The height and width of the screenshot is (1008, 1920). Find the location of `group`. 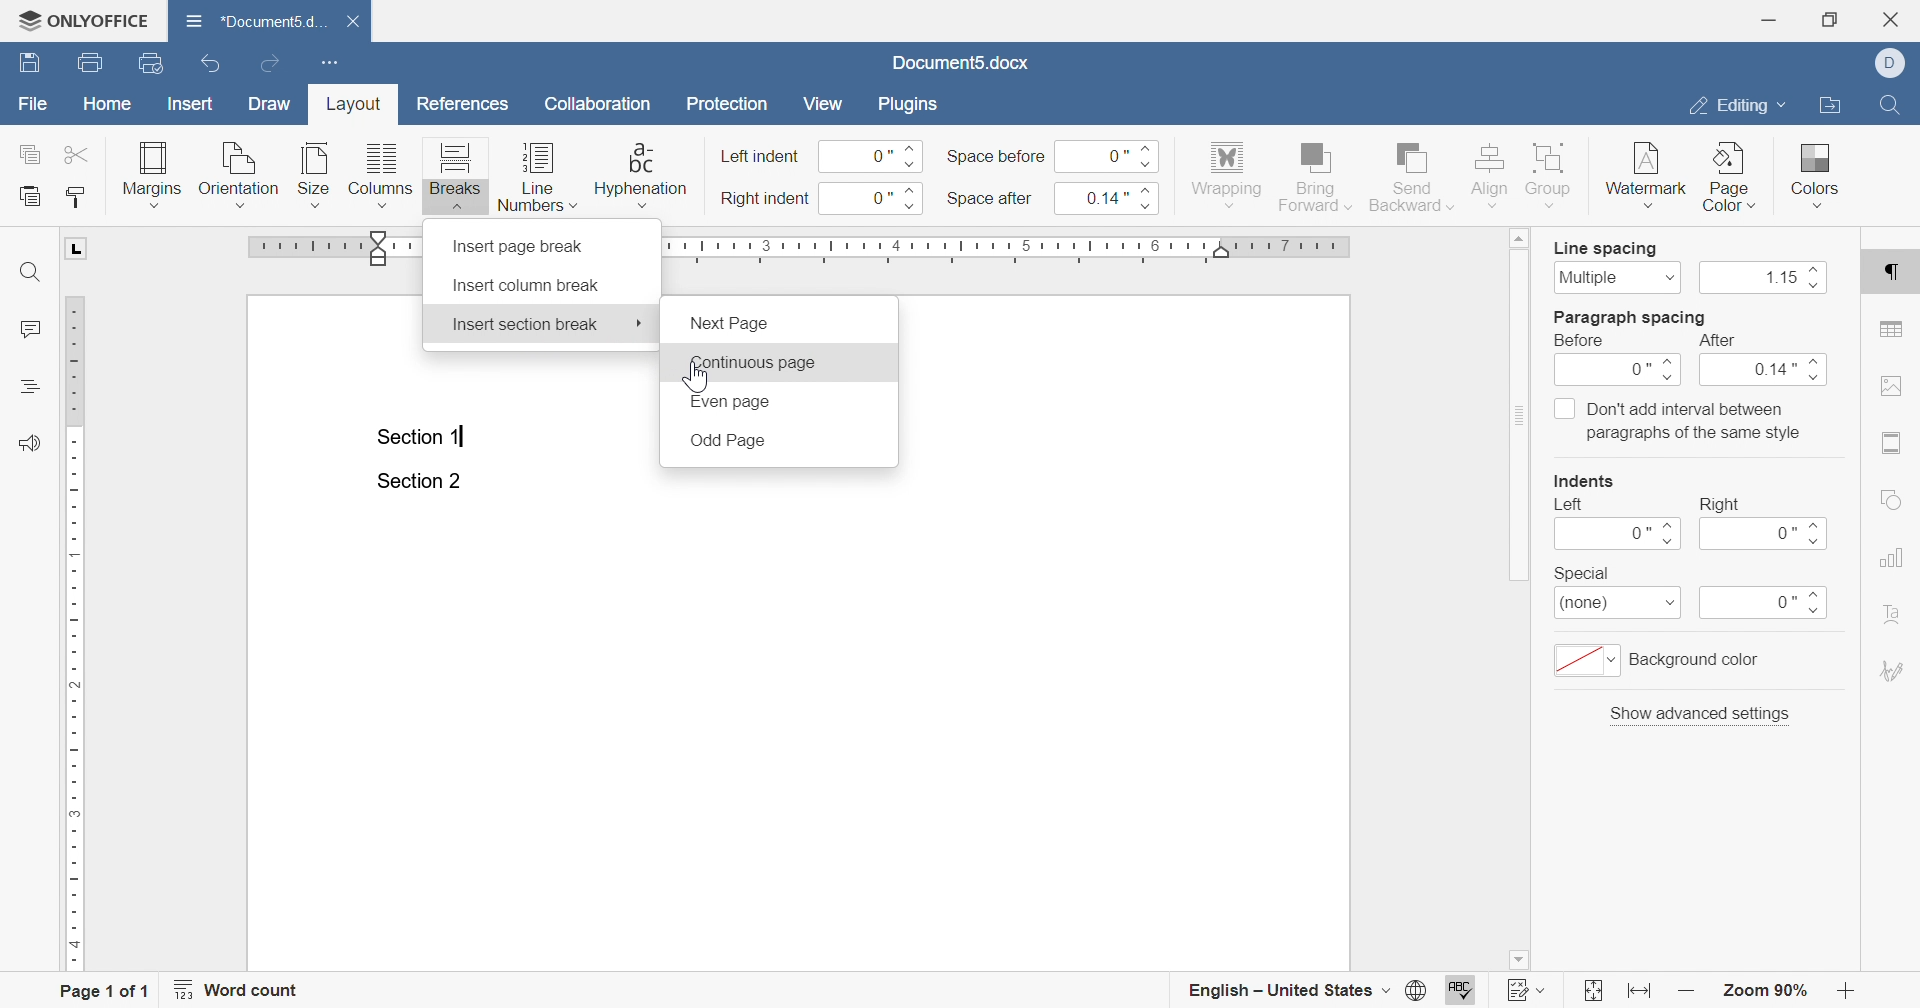

group is located at coordinates (1554, 176).